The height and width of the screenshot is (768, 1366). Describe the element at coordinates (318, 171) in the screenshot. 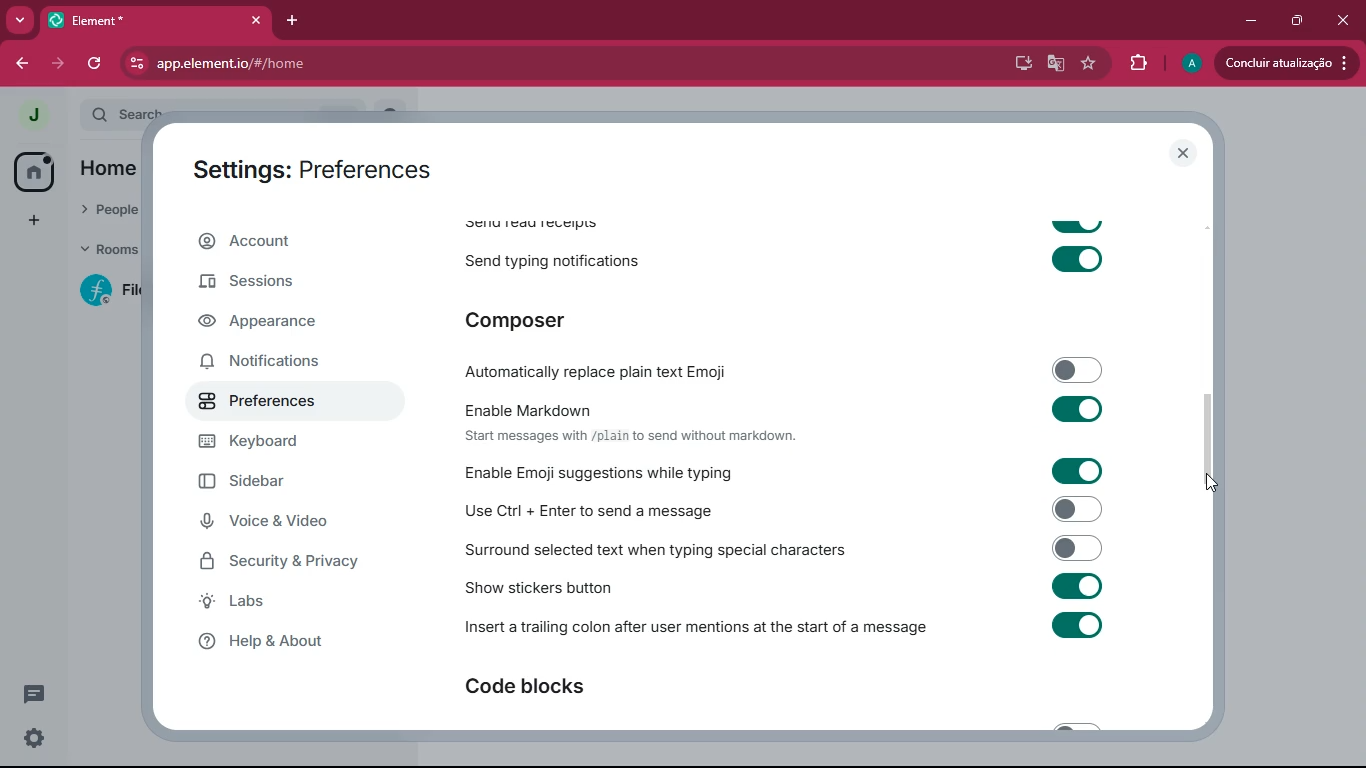

I see `settings: preferences` at that location.